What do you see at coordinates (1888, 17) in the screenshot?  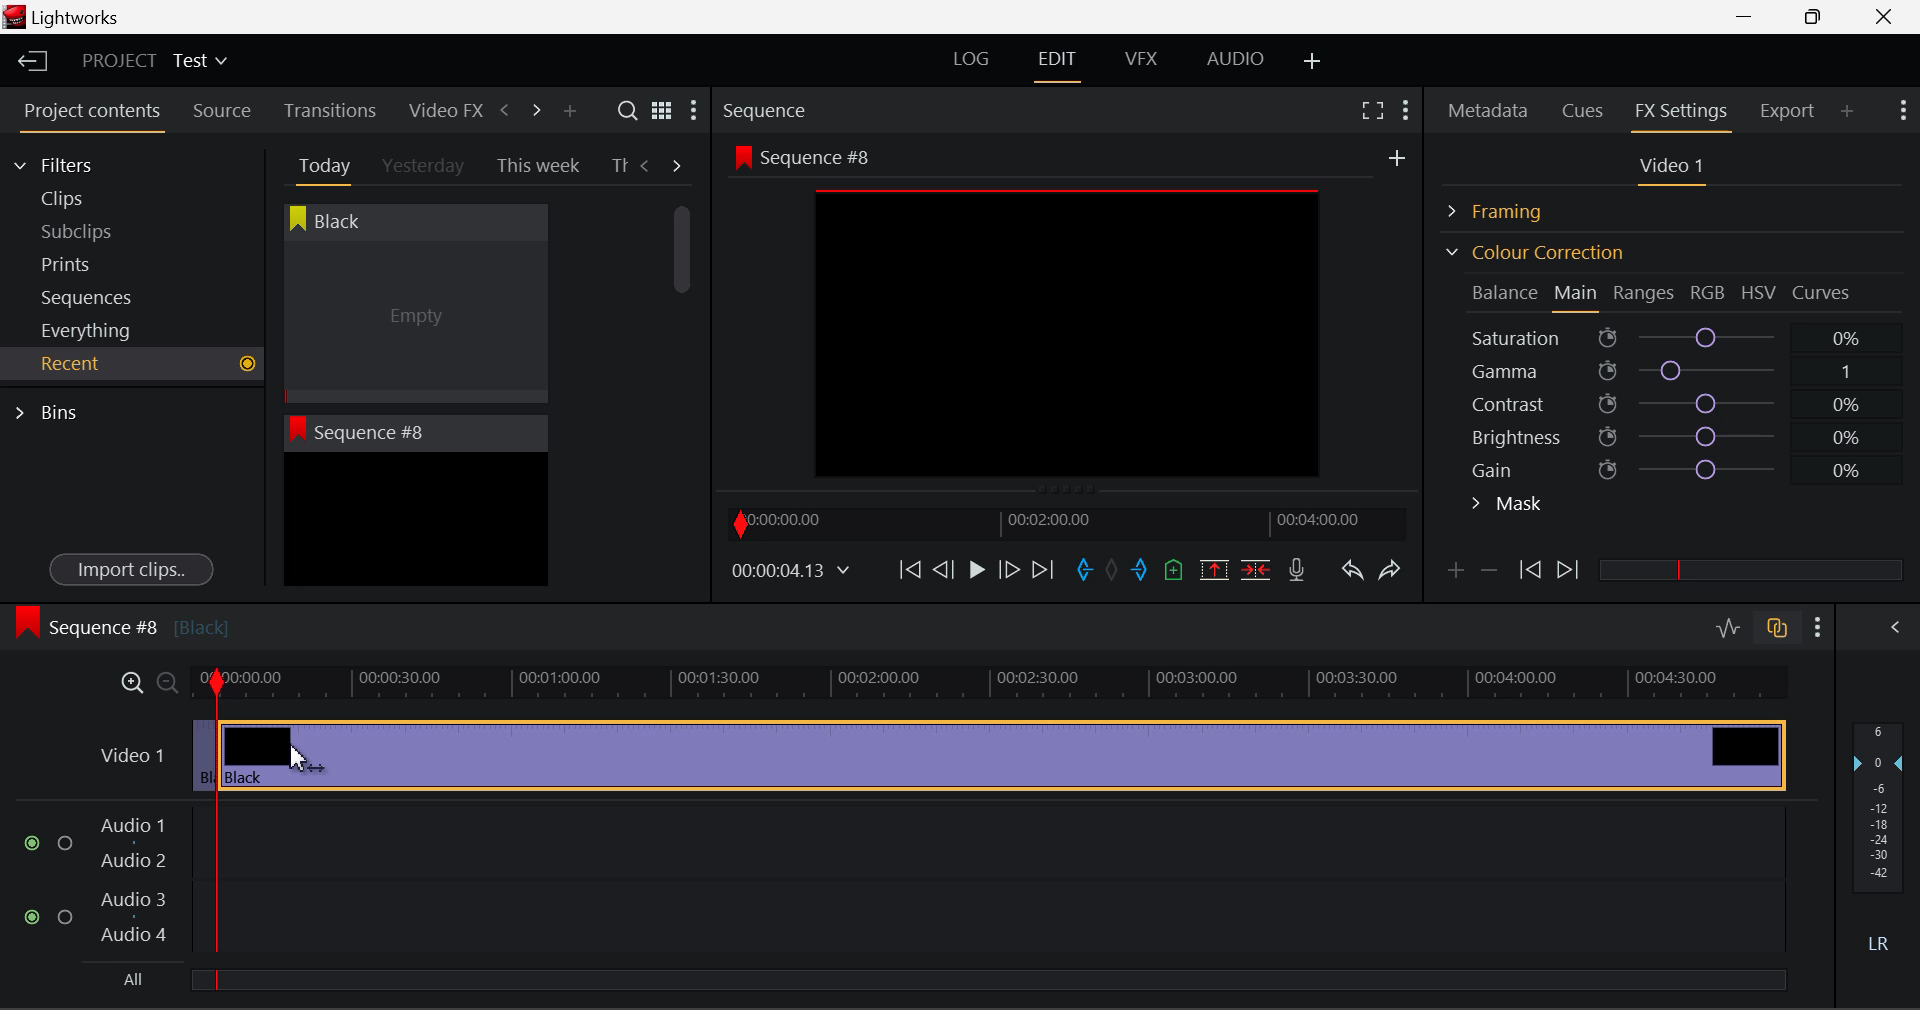 I see `Close` at bounding box center [1888, 17].